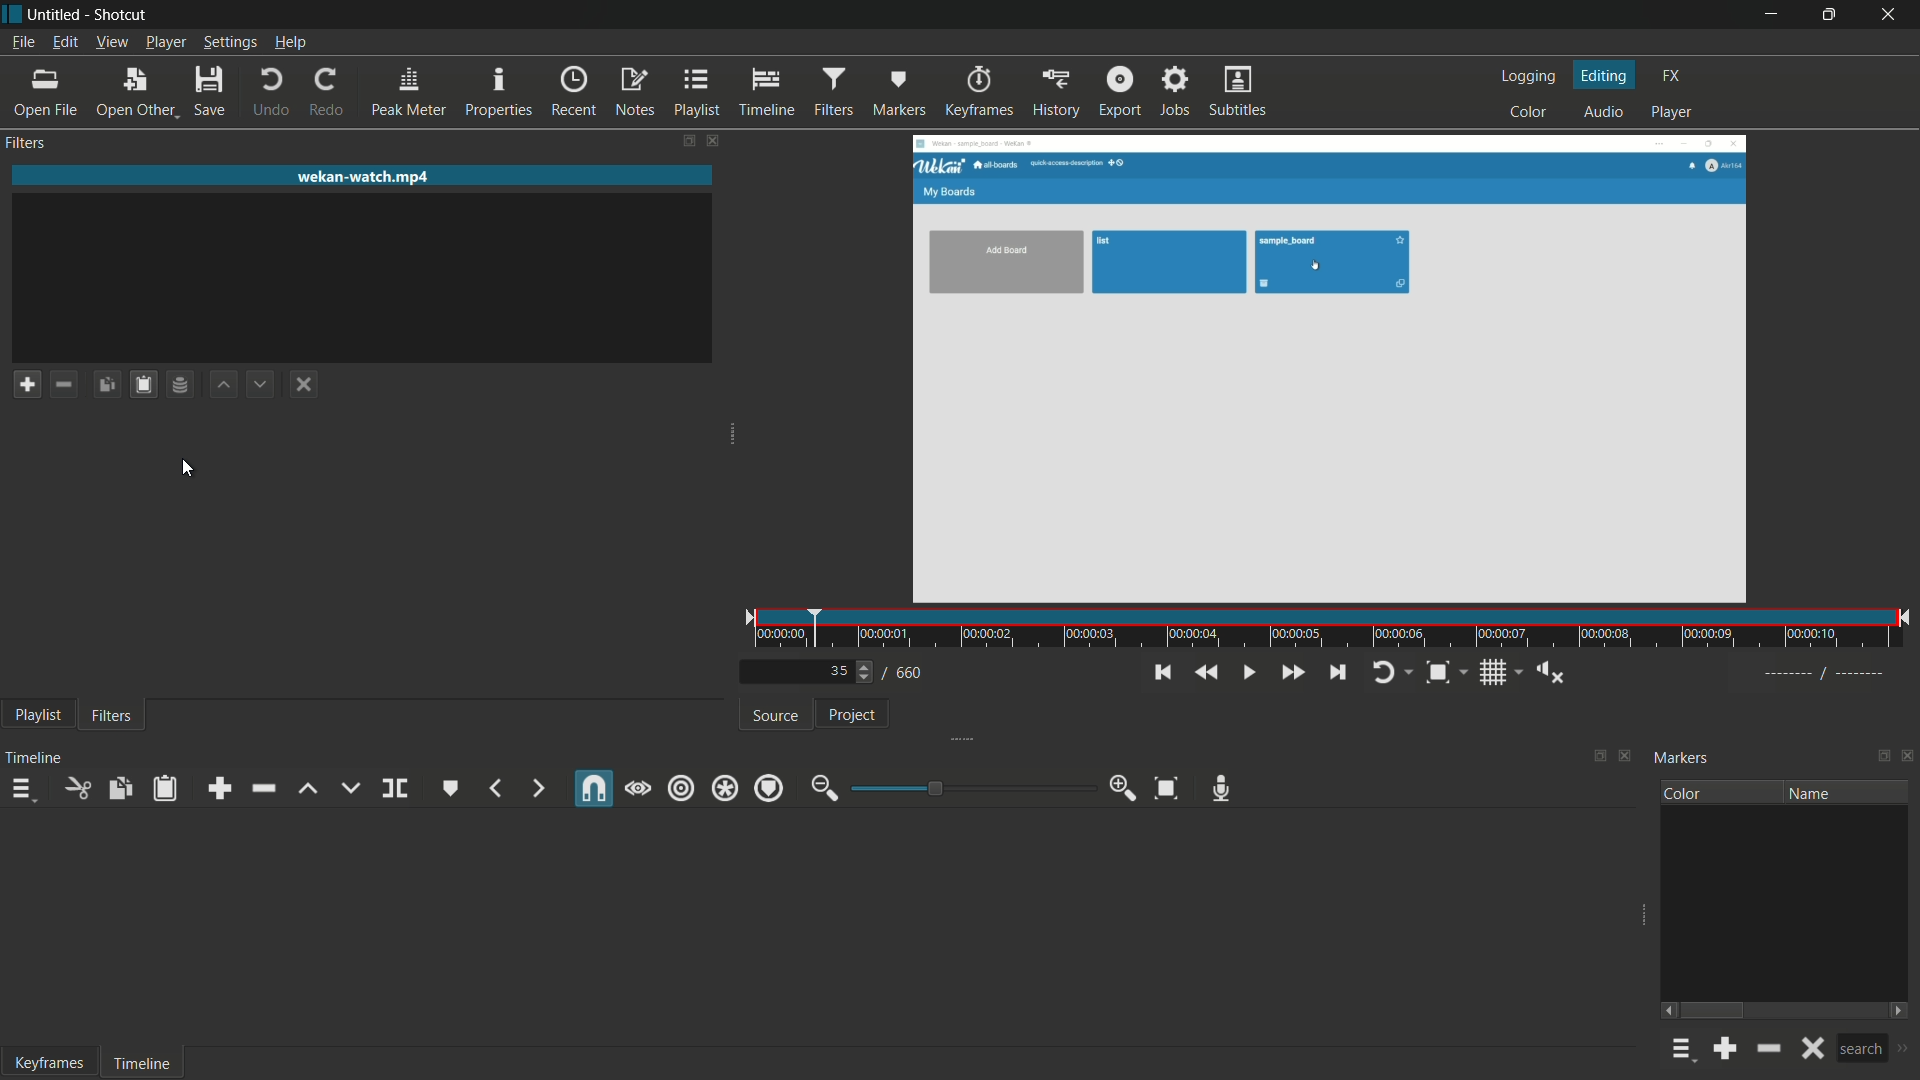  What do you see at coordinates (1670, 76) in the screenshot?
I see `fx` at bounding box center [1670, 76].